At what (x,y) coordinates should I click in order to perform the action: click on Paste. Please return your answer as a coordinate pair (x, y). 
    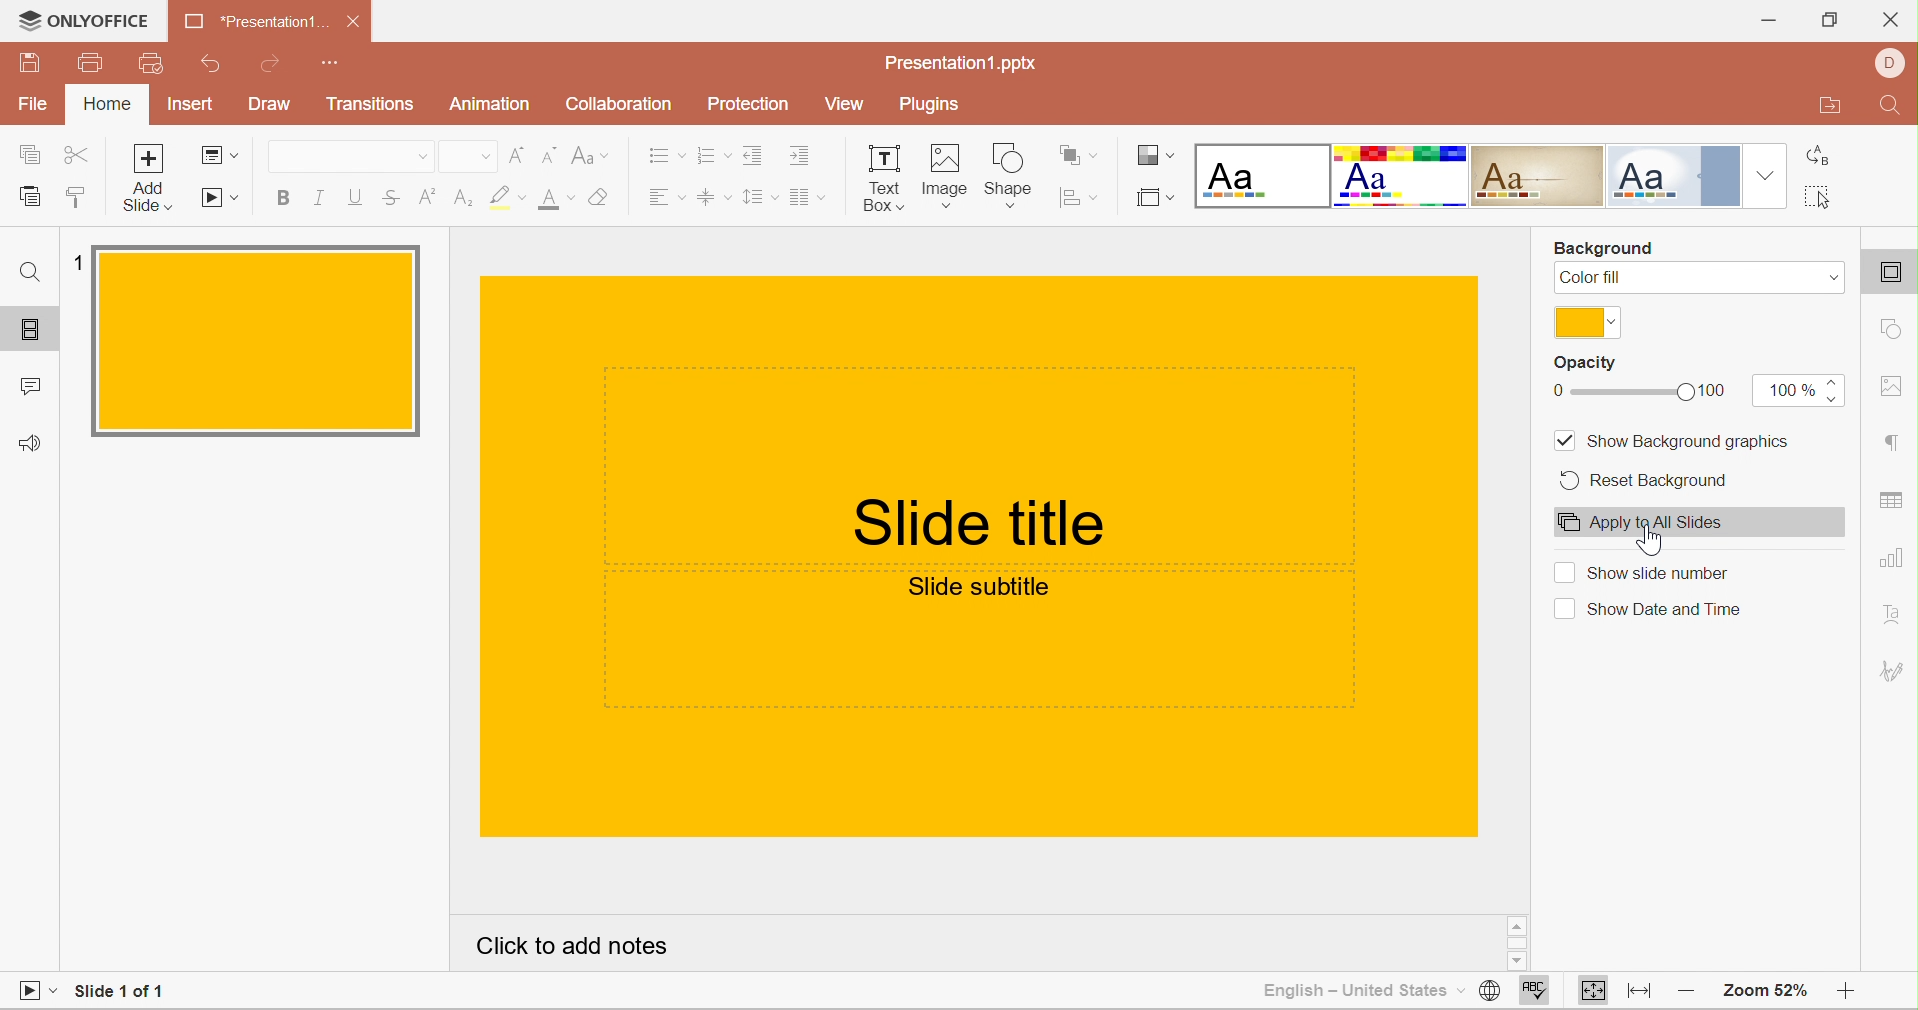
    Looking at the image, I should click on (28, 198).